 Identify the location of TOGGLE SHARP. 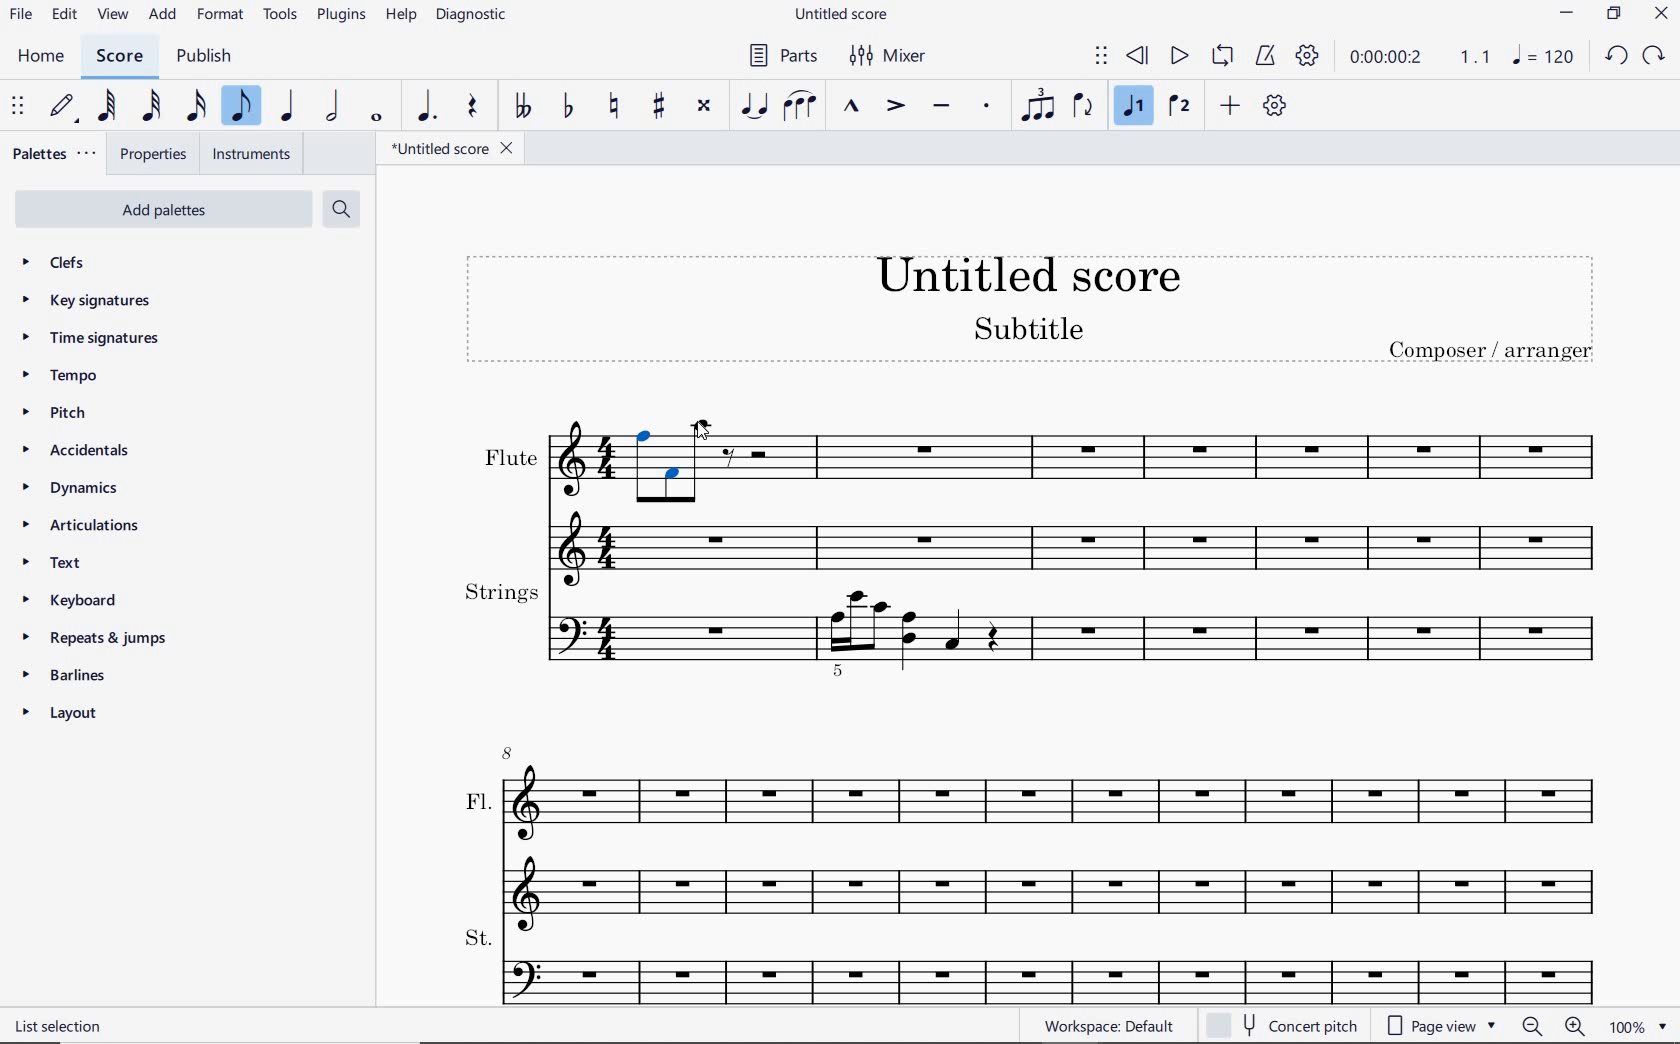
(659, 105).